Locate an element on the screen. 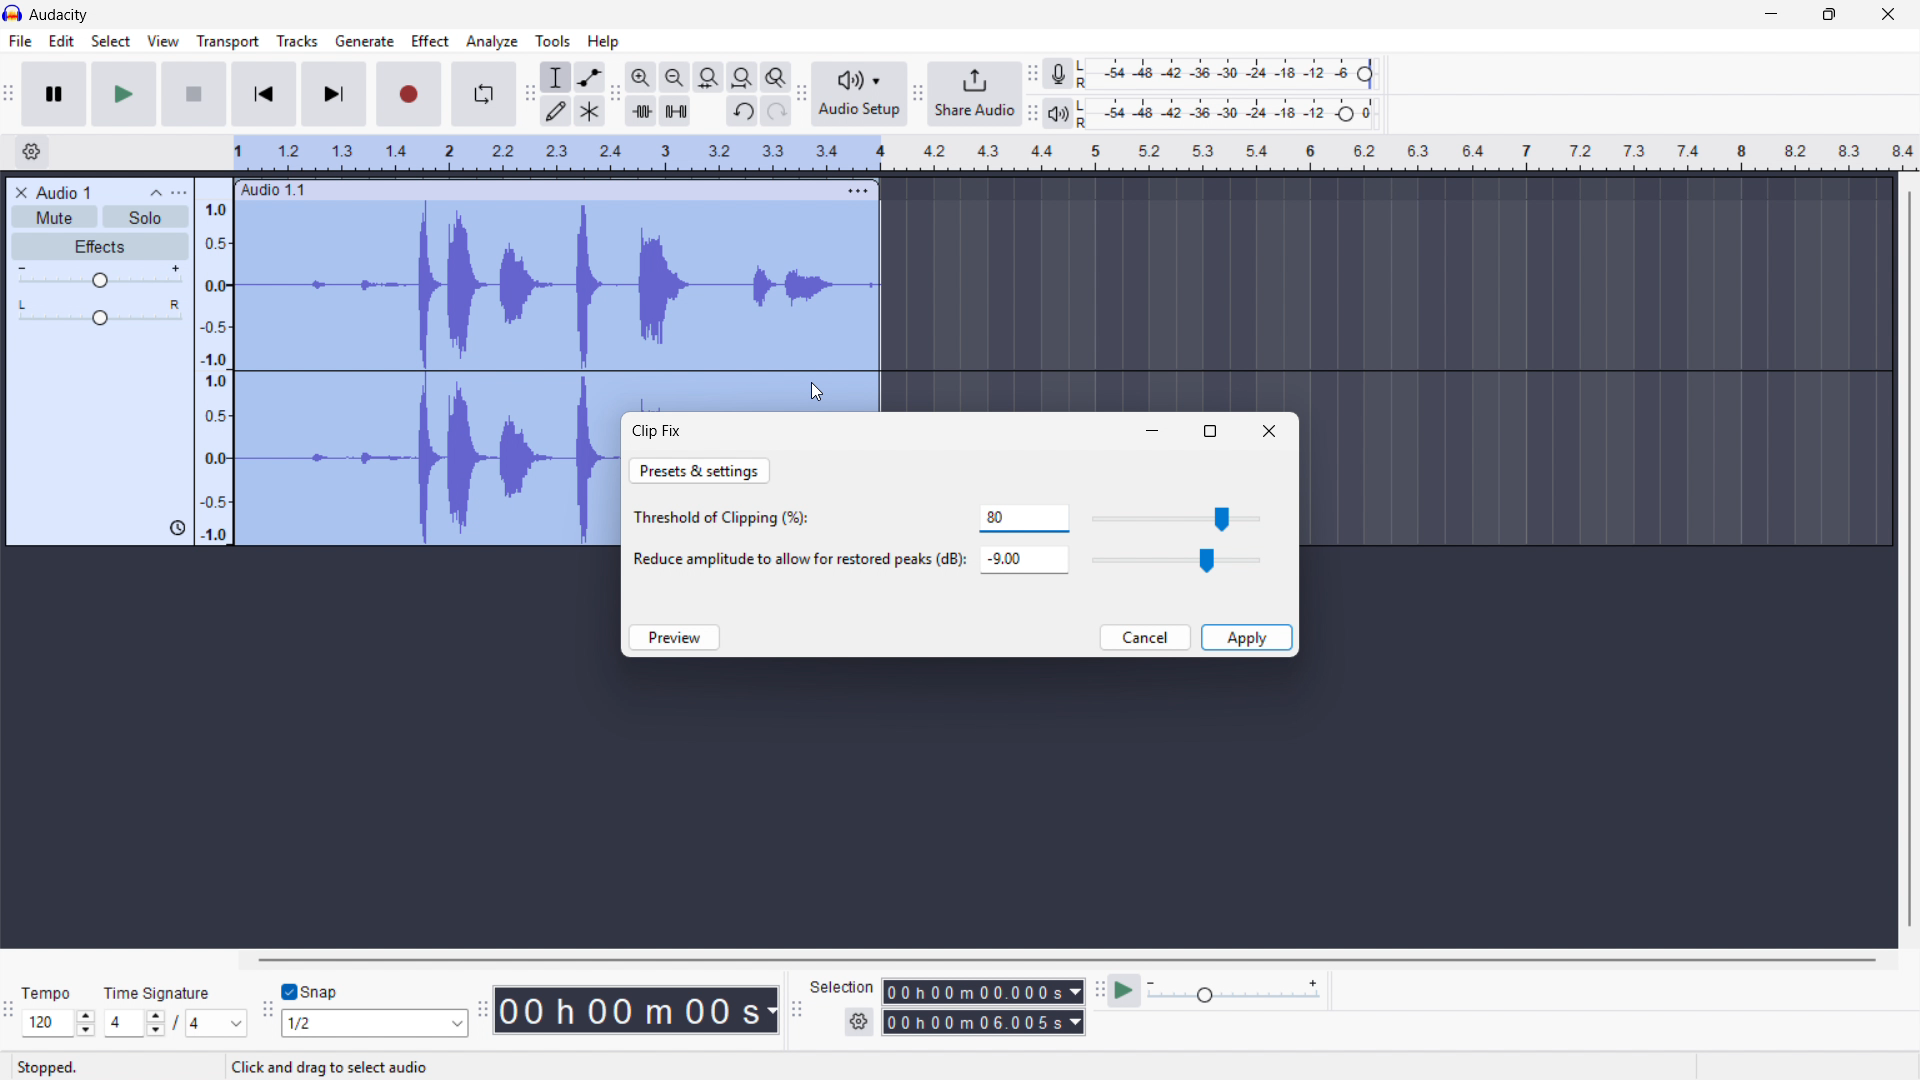  Slider for reducing amplitude is located at coordinates (1178, 560).